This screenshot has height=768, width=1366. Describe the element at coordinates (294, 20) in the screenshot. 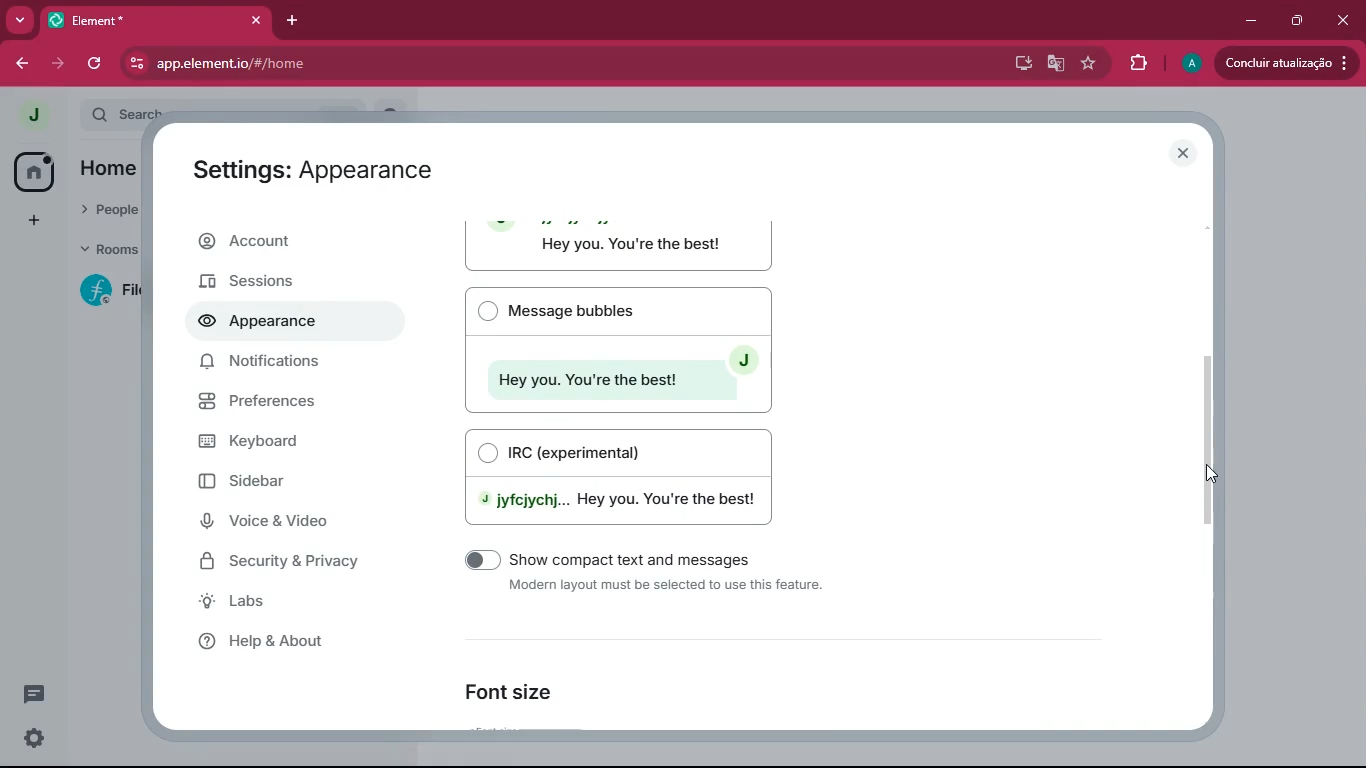

I see `add tab` at that location.